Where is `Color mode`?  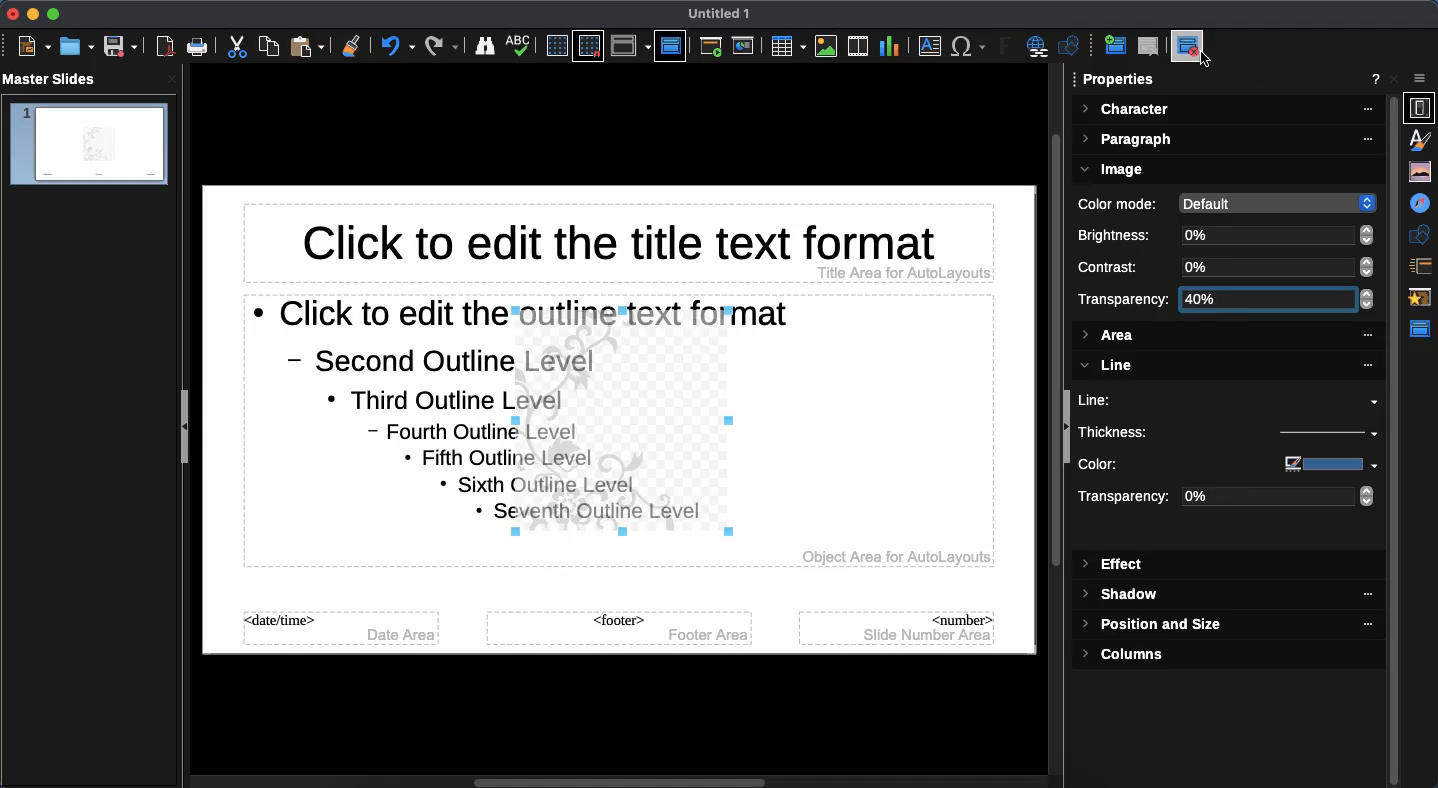
Color mode is located at coordinates (1121, 204).